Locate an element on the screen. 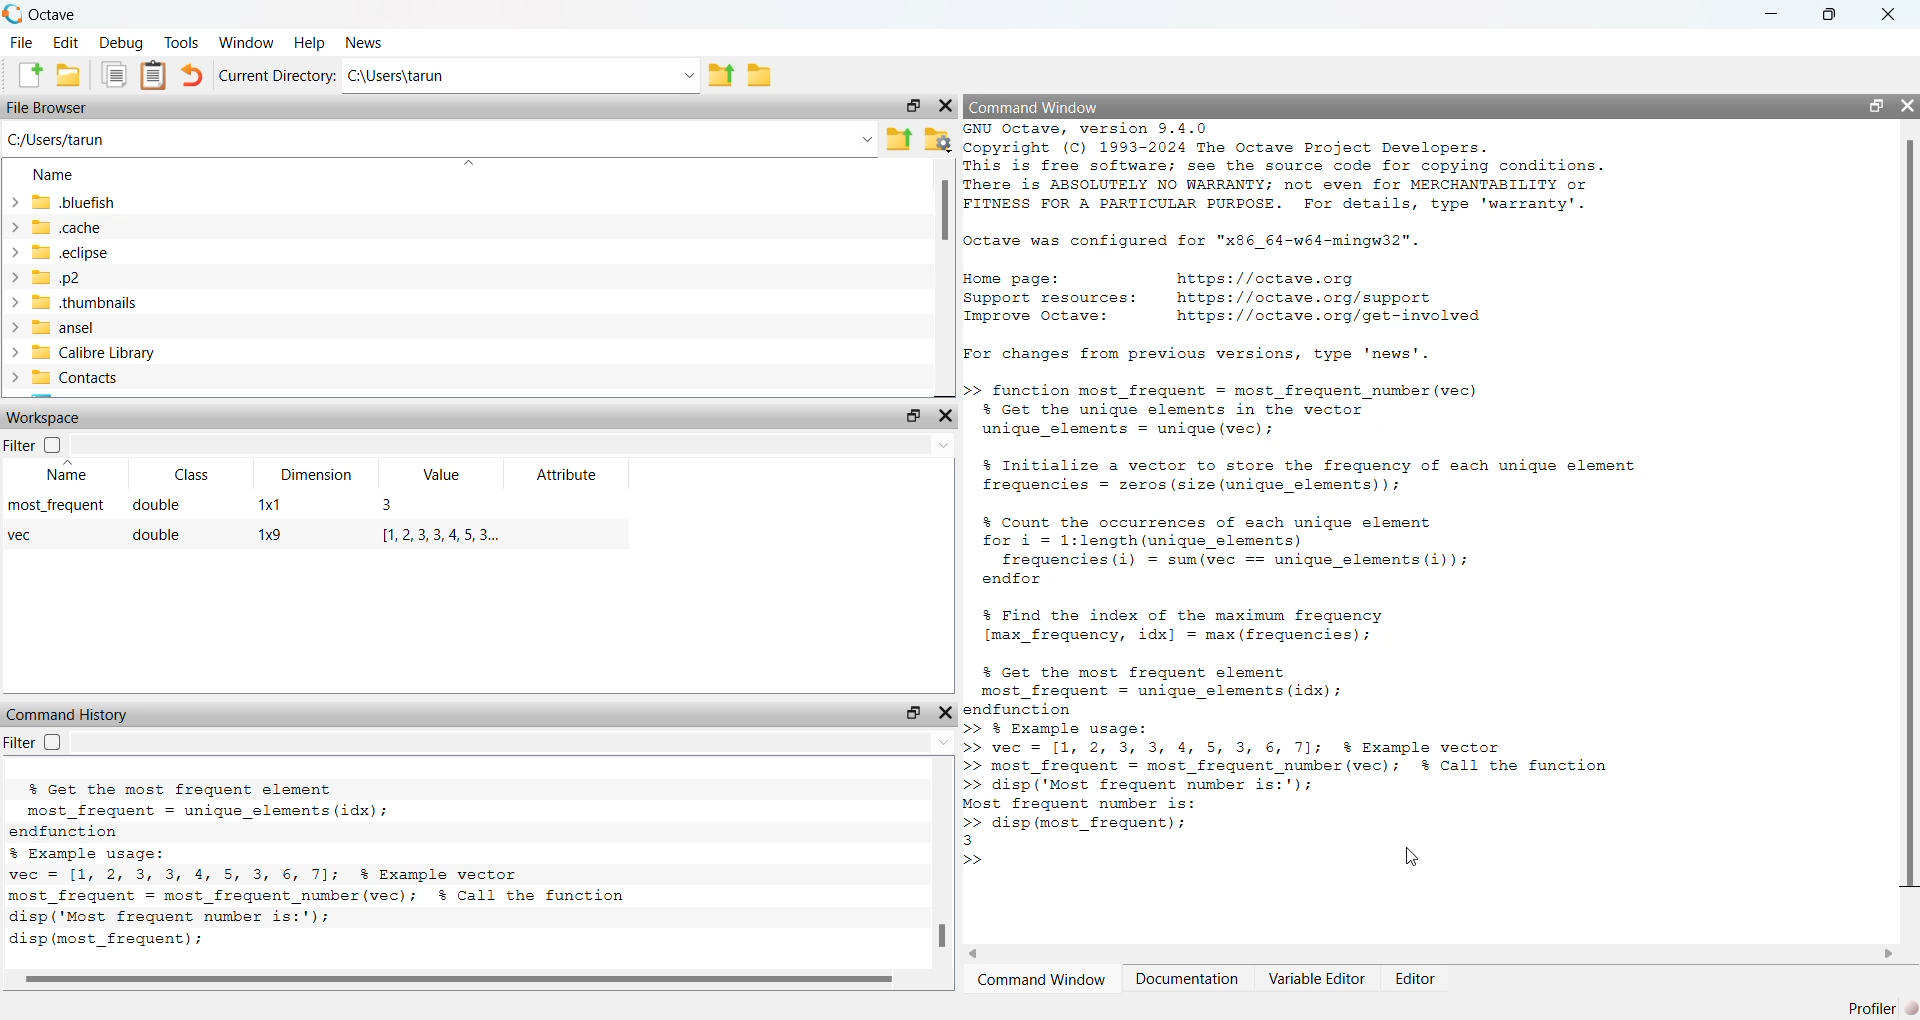 The width and height of the screenshot is (1920, 1020). One directory up is located at coordinates (898, 138).